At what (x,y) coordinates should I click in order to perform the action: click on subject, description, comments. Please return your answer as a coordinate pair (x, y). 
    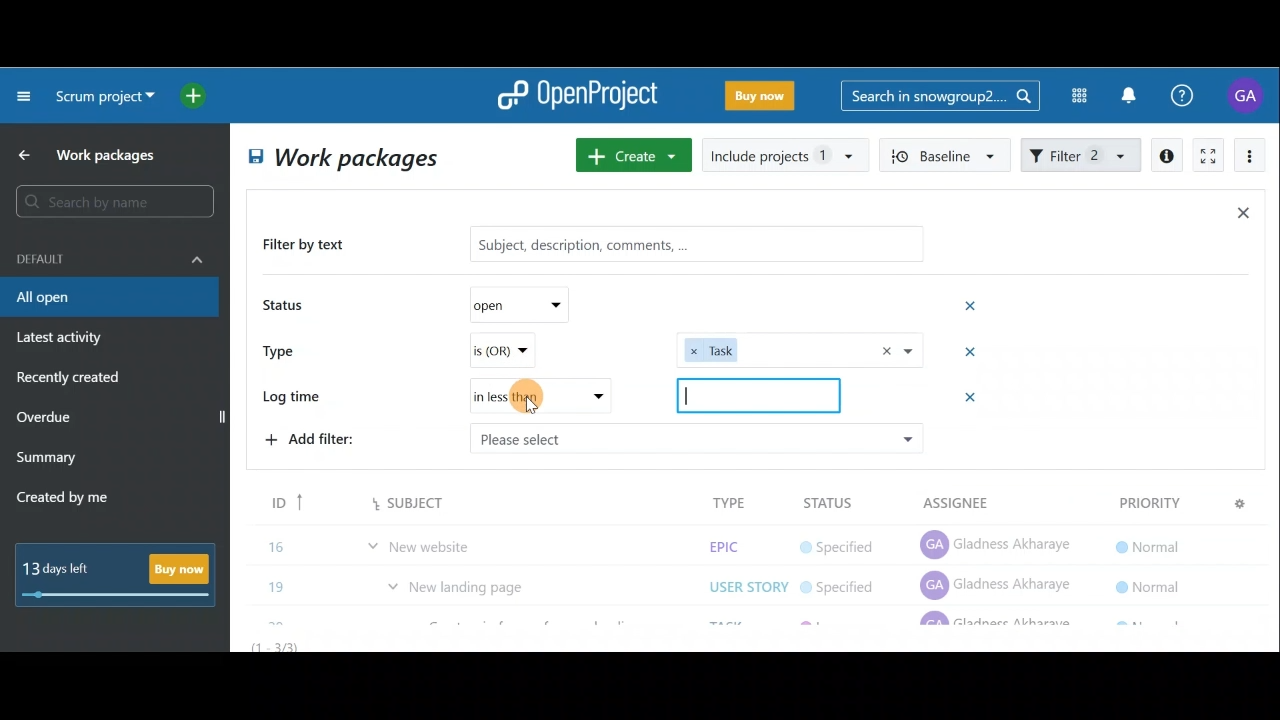
    Looking at the image, I should click on (682, 243).